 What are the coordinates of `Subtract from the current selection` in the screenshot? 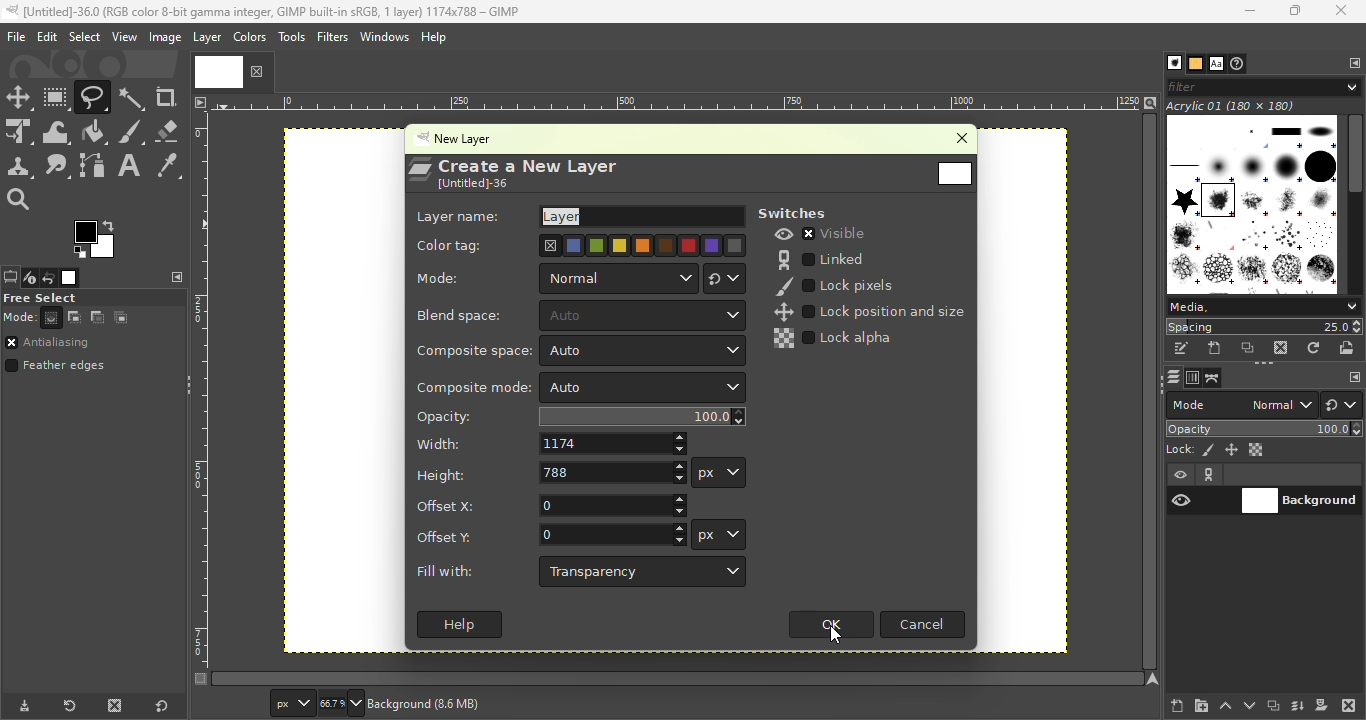 It's located at (98, 318).